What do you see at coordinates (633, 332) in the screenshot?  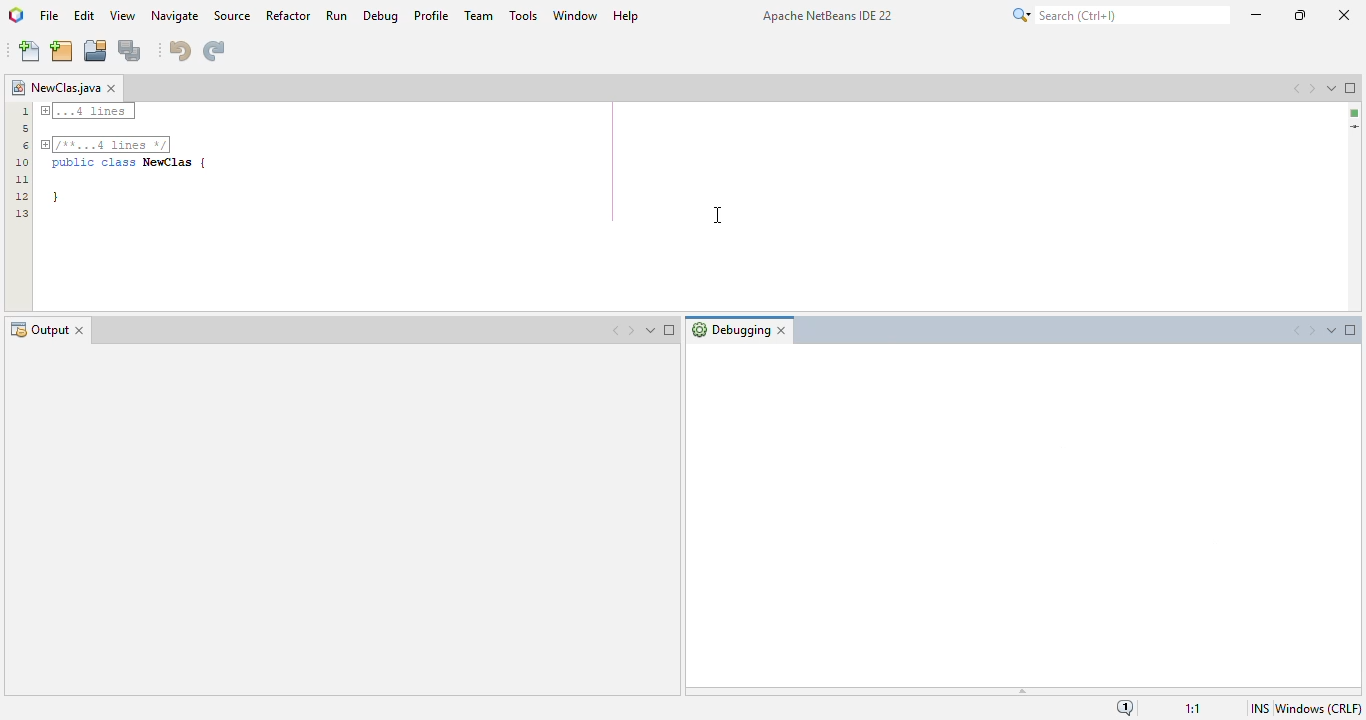 I see `Next` at bounding box center [633, 332].